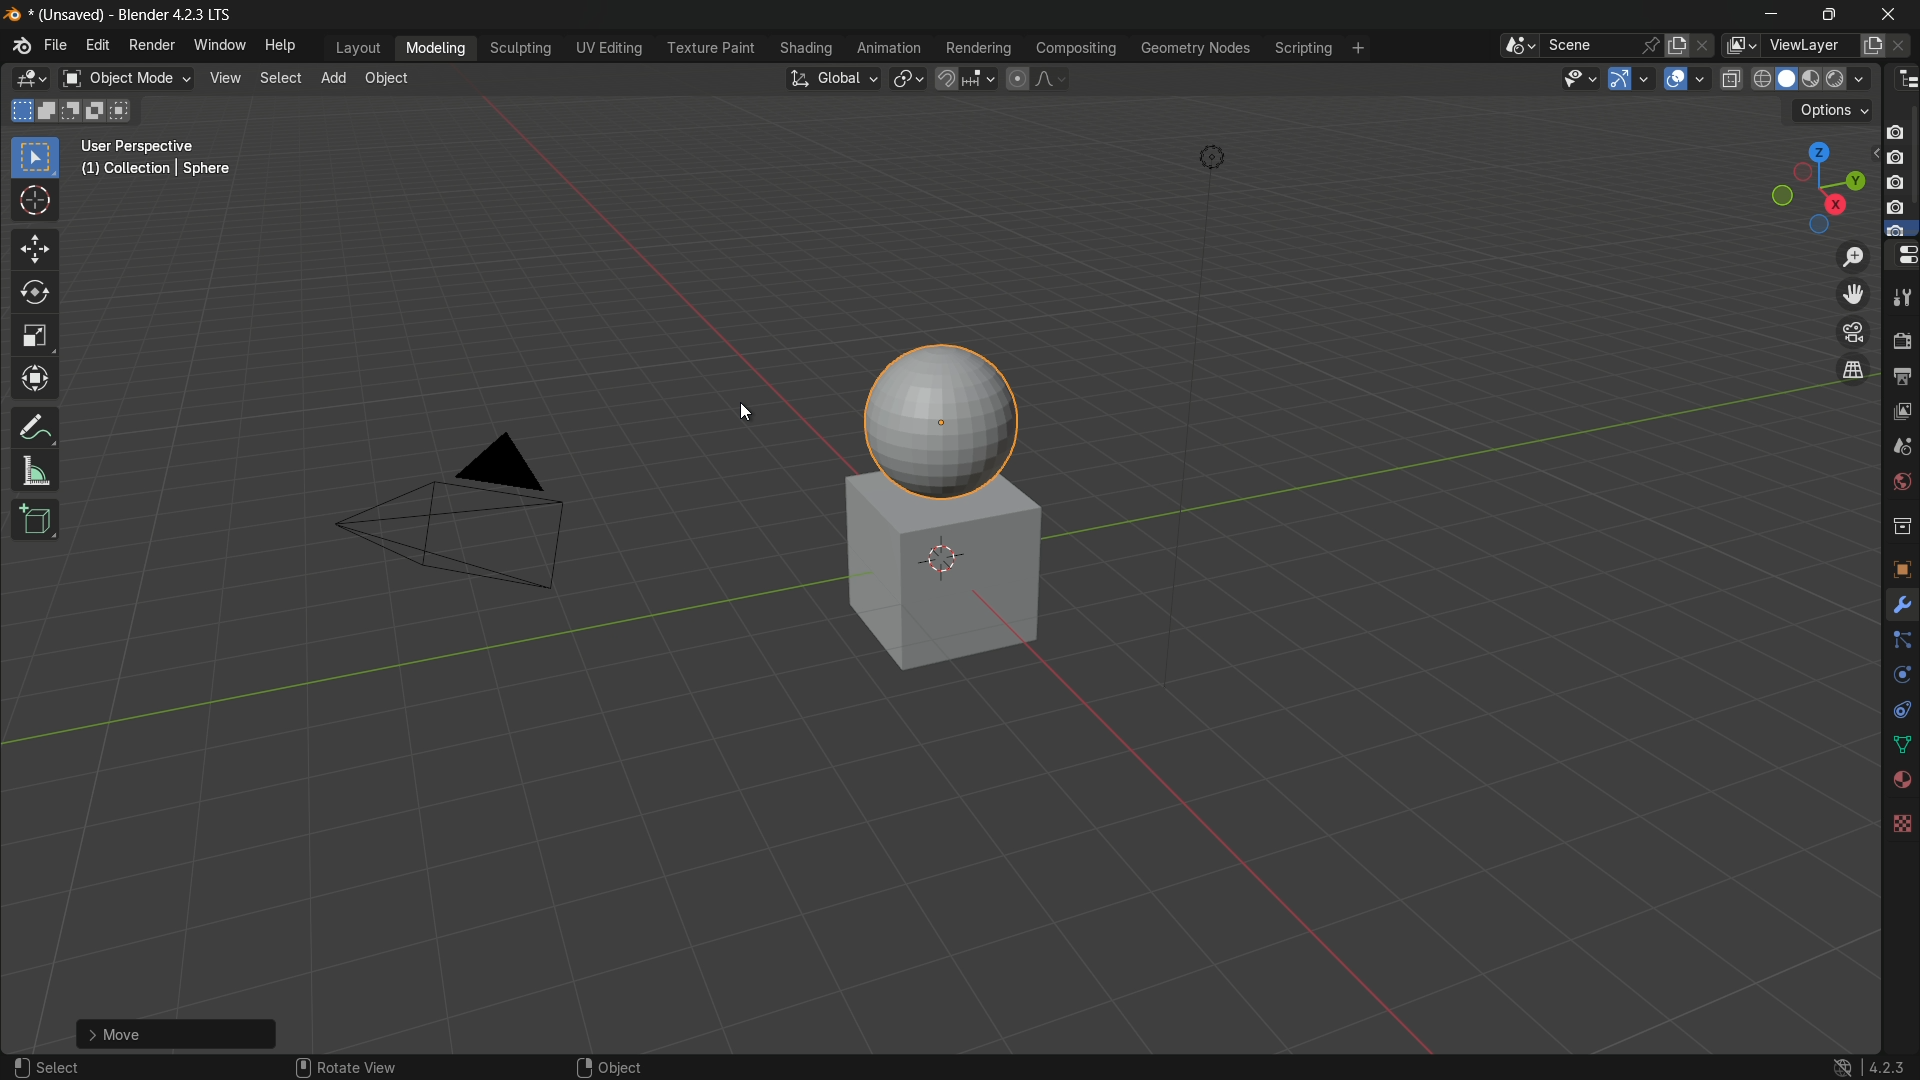  What do you see at coordinates (48, 1068) in the screenshot?
I see `select` at bounding box center [48, 1068].